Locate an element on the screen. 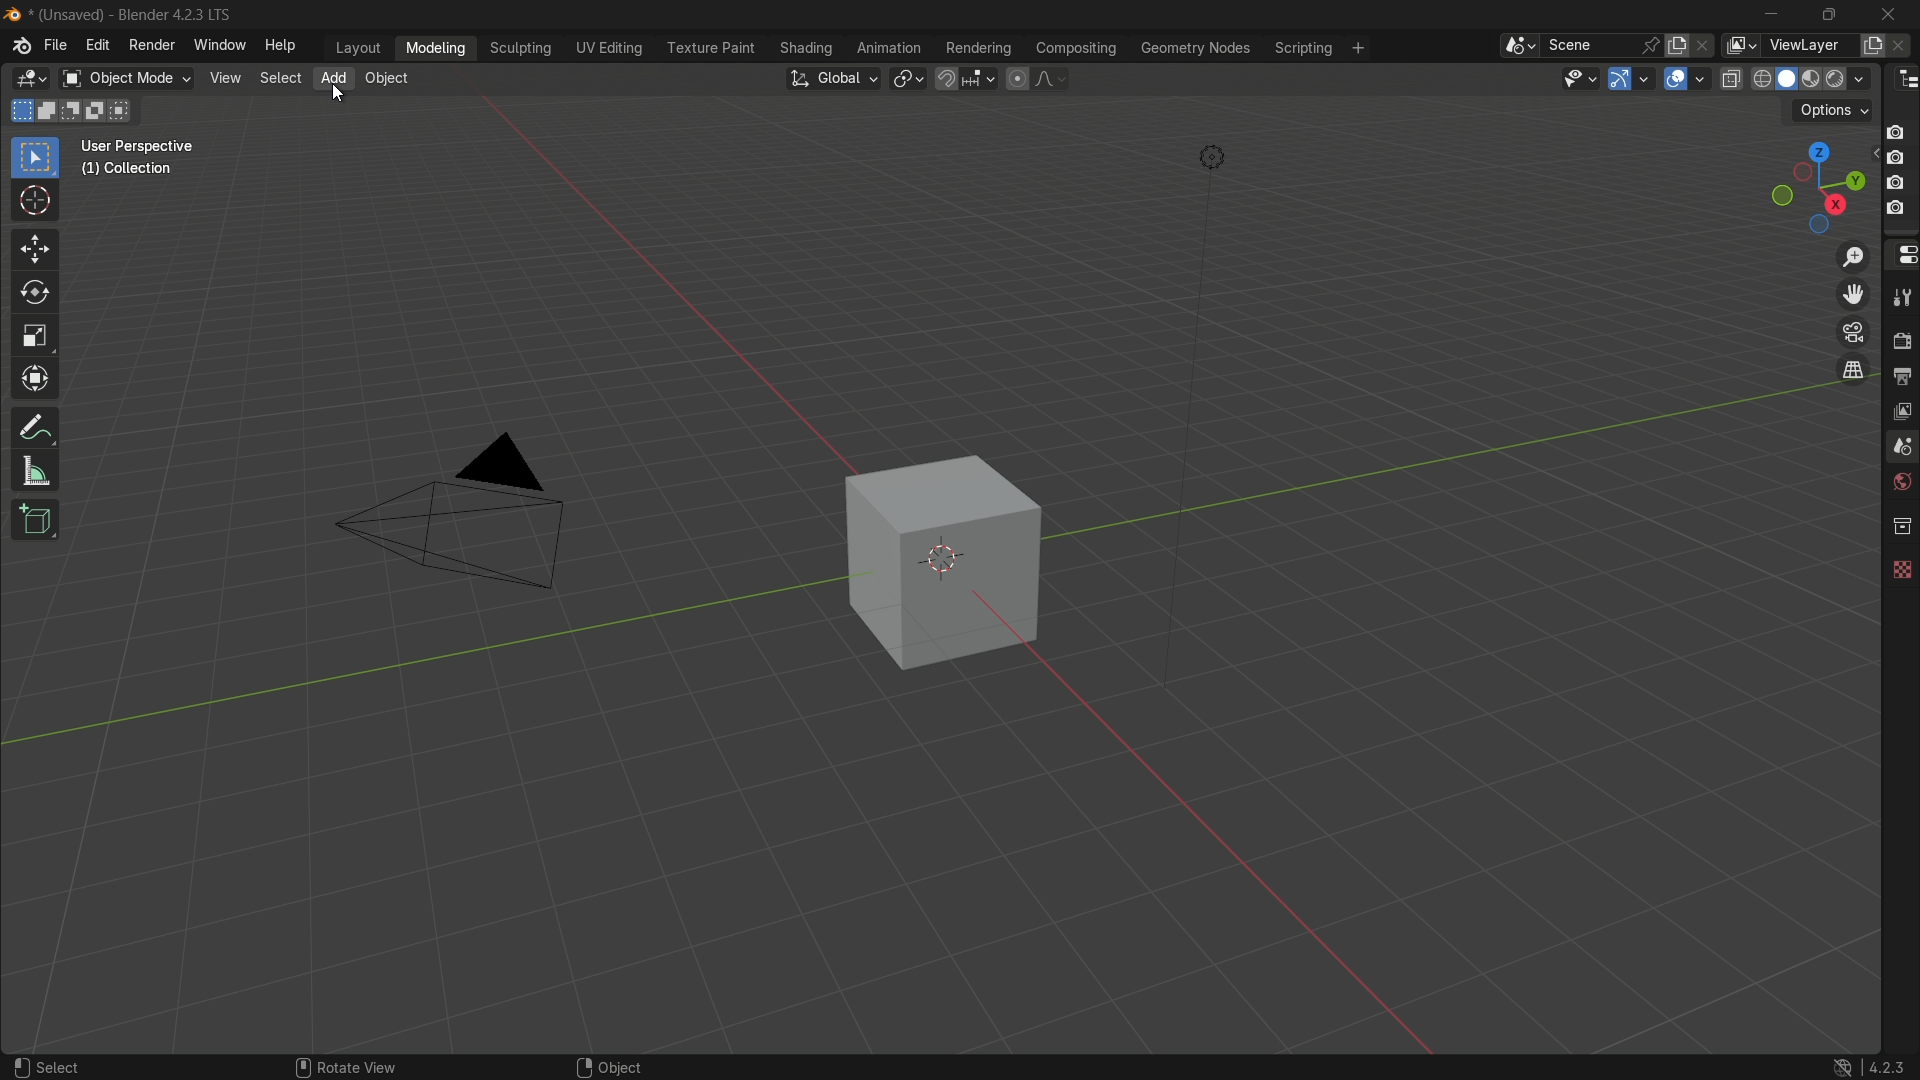 The image size is (1920, 1080). solid display is located at coordinates (1787, 78).